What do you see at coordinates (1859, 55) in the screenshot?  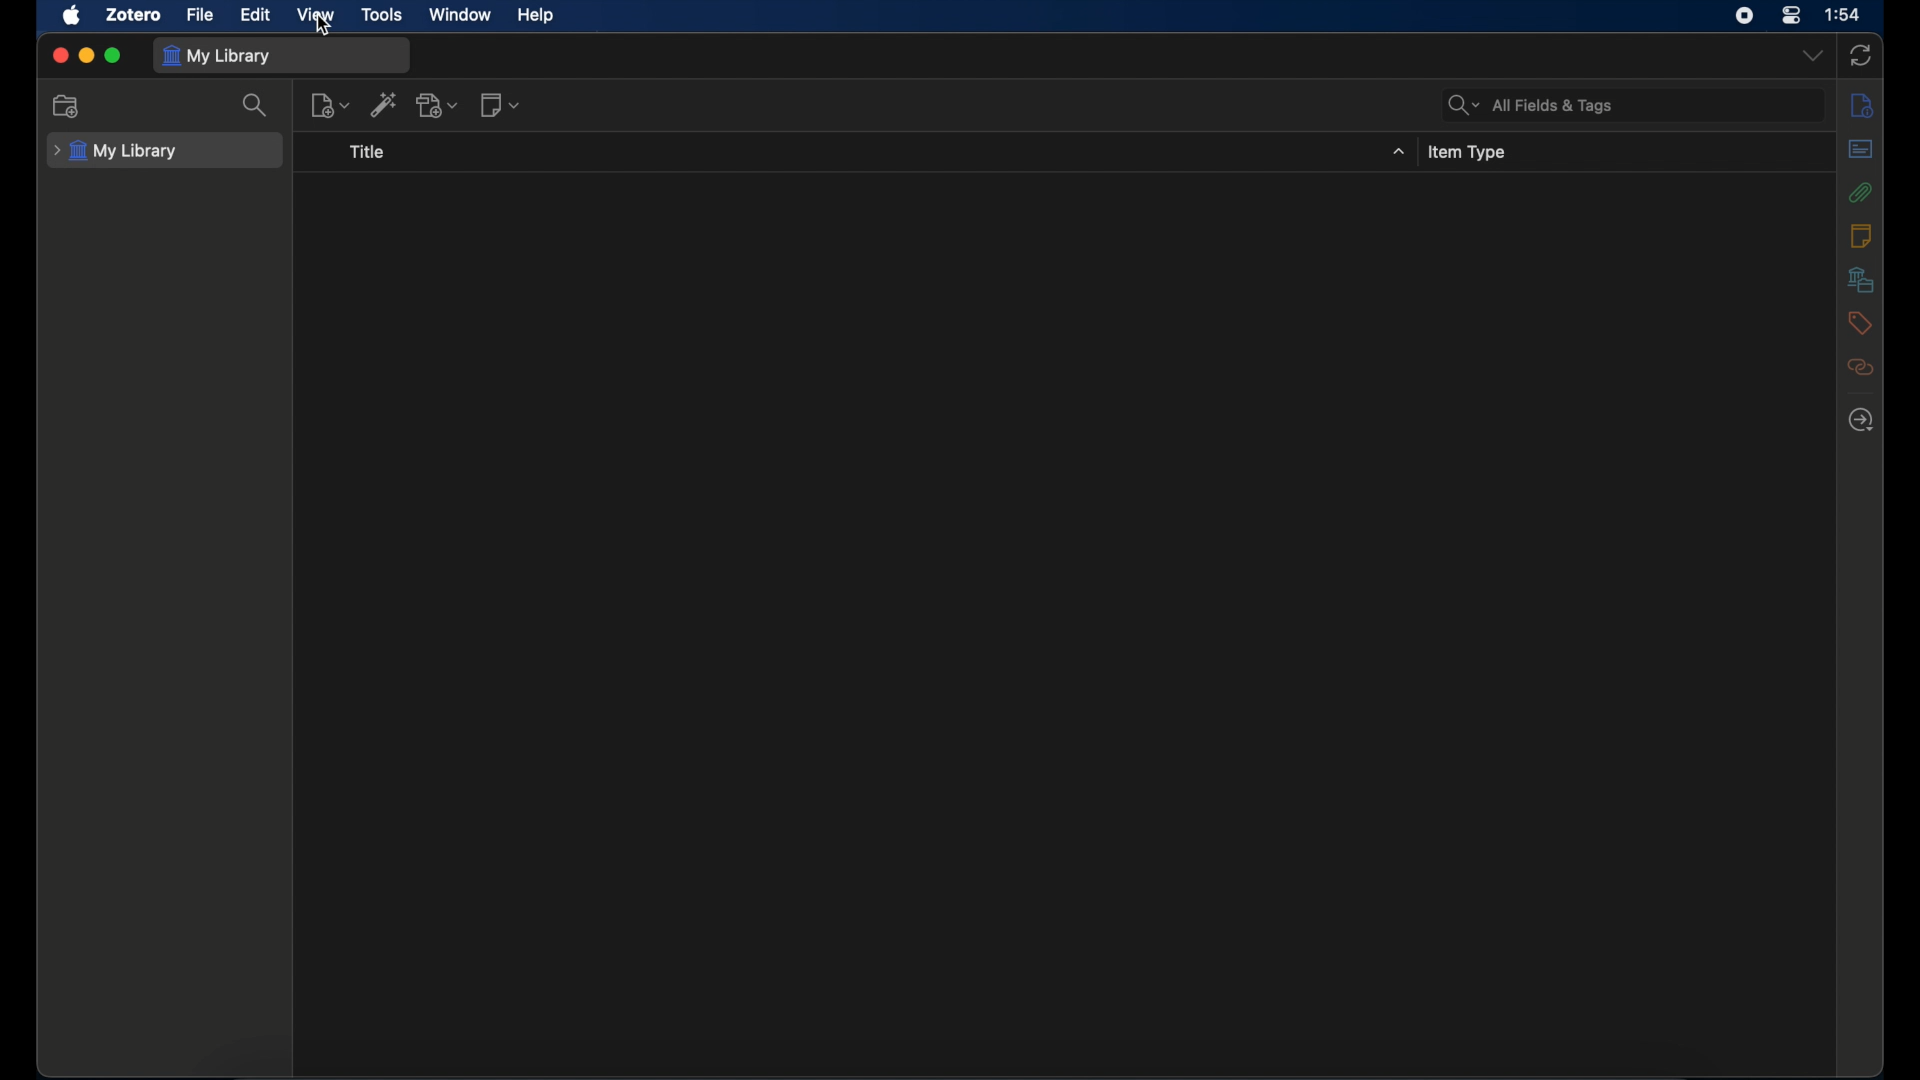 I see `sync` at bounding box center [1859, 55].